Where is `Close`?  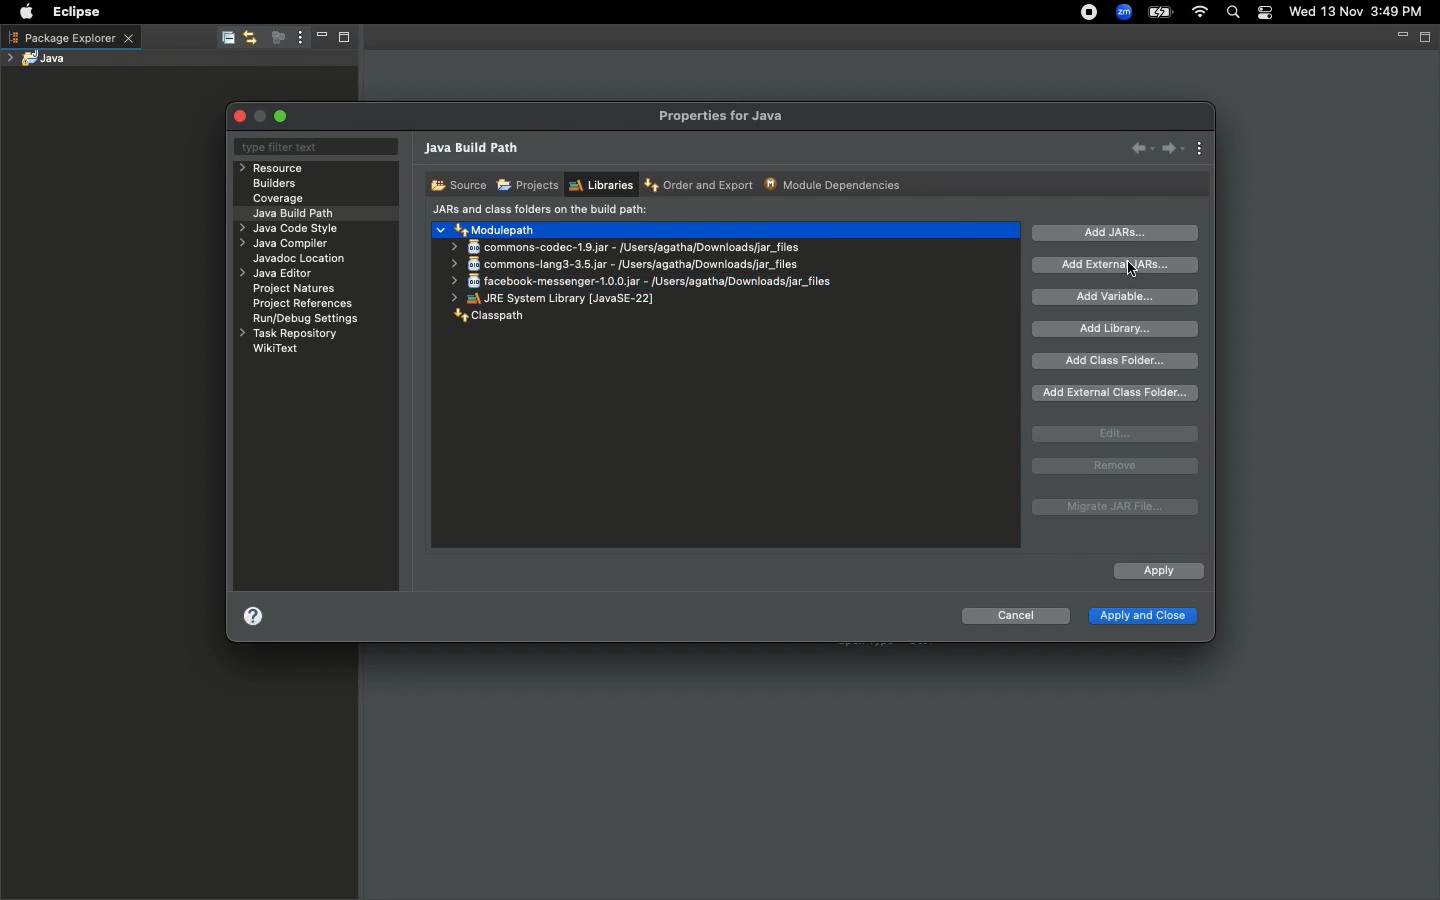 Close is located at coordinates (242, 116).